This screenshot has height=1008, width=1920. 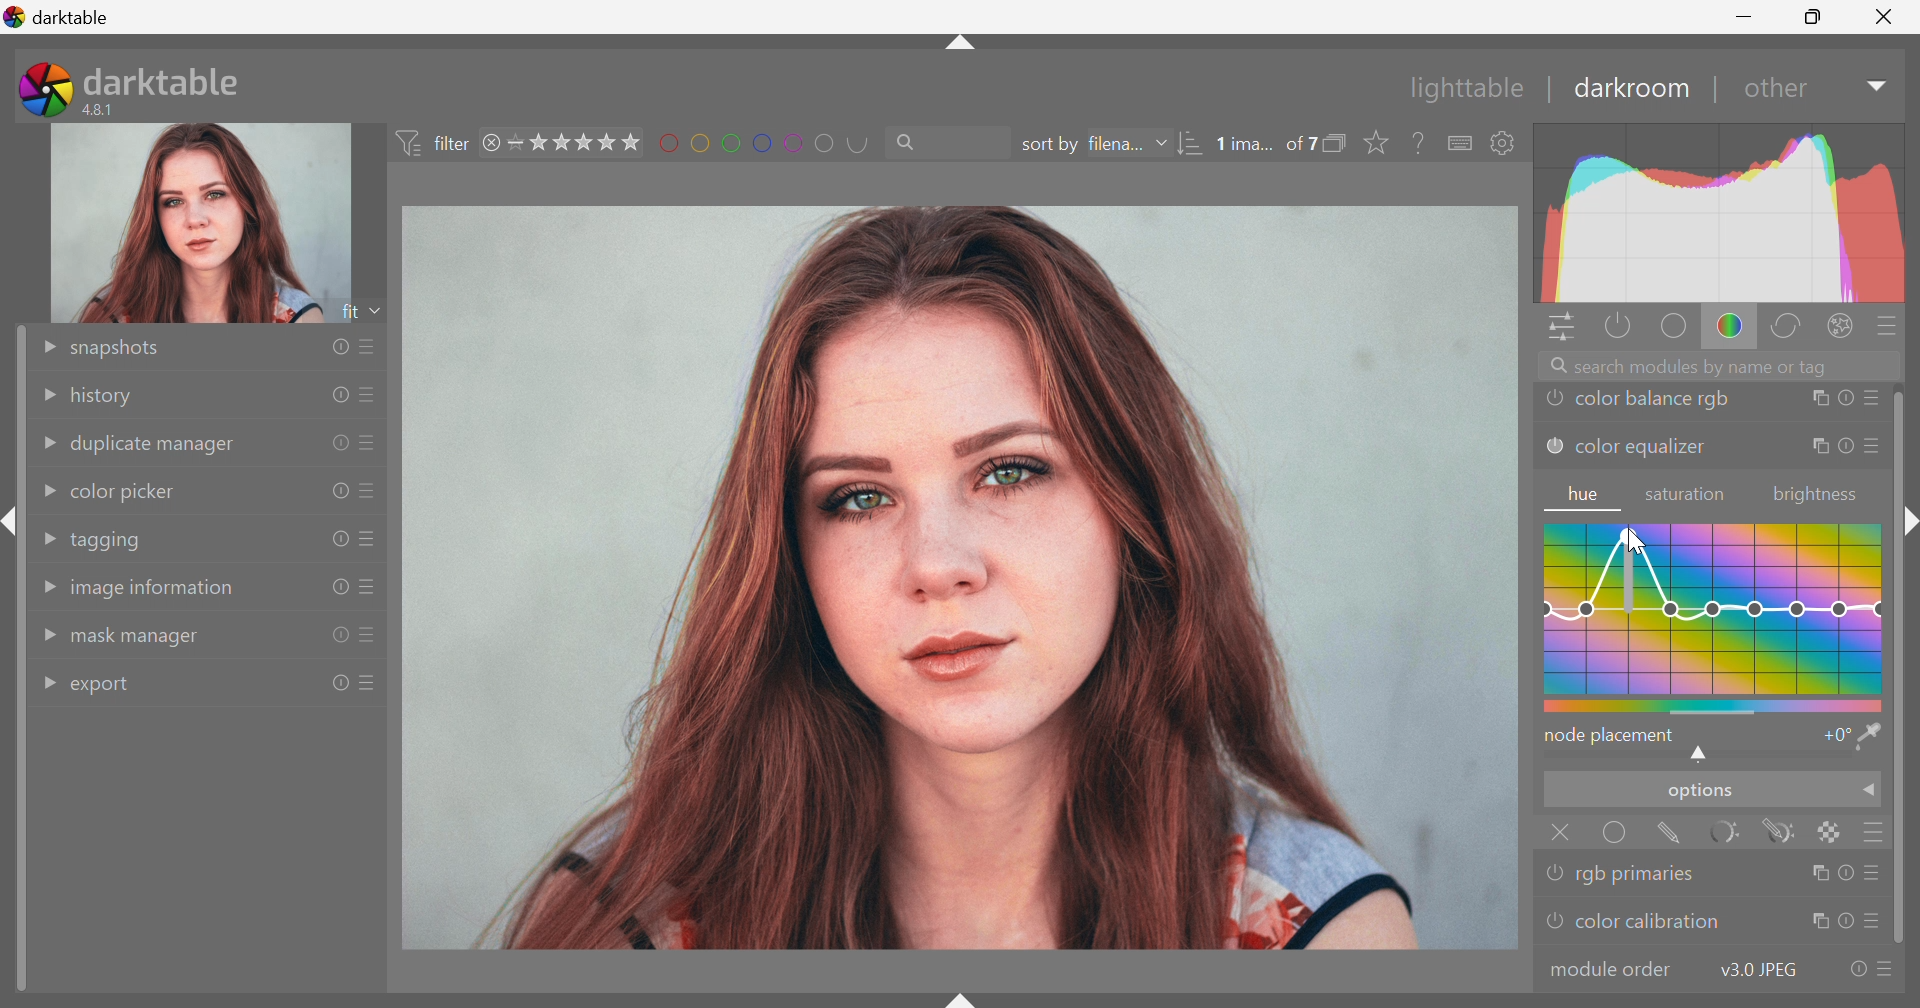 I want to click on darktable icon, so click(x=41, y=89).